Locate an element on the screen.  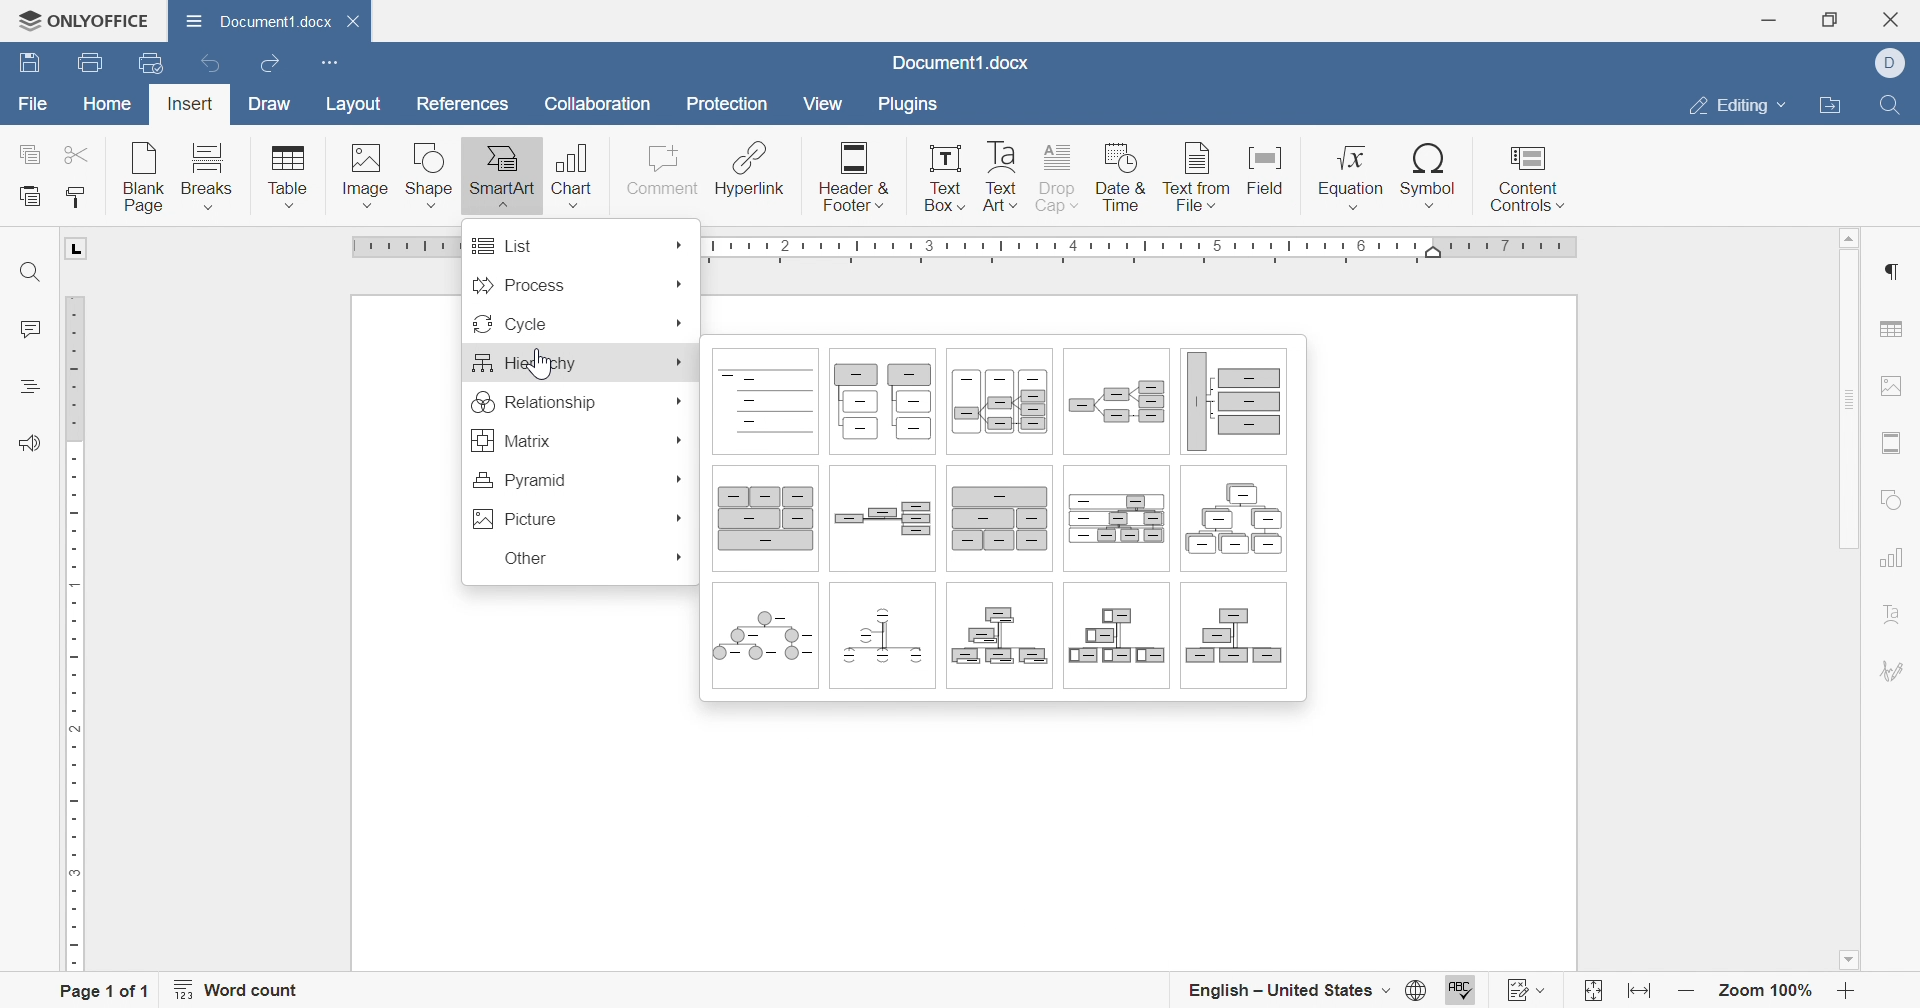
Layout is located at coordinates (351, 105).